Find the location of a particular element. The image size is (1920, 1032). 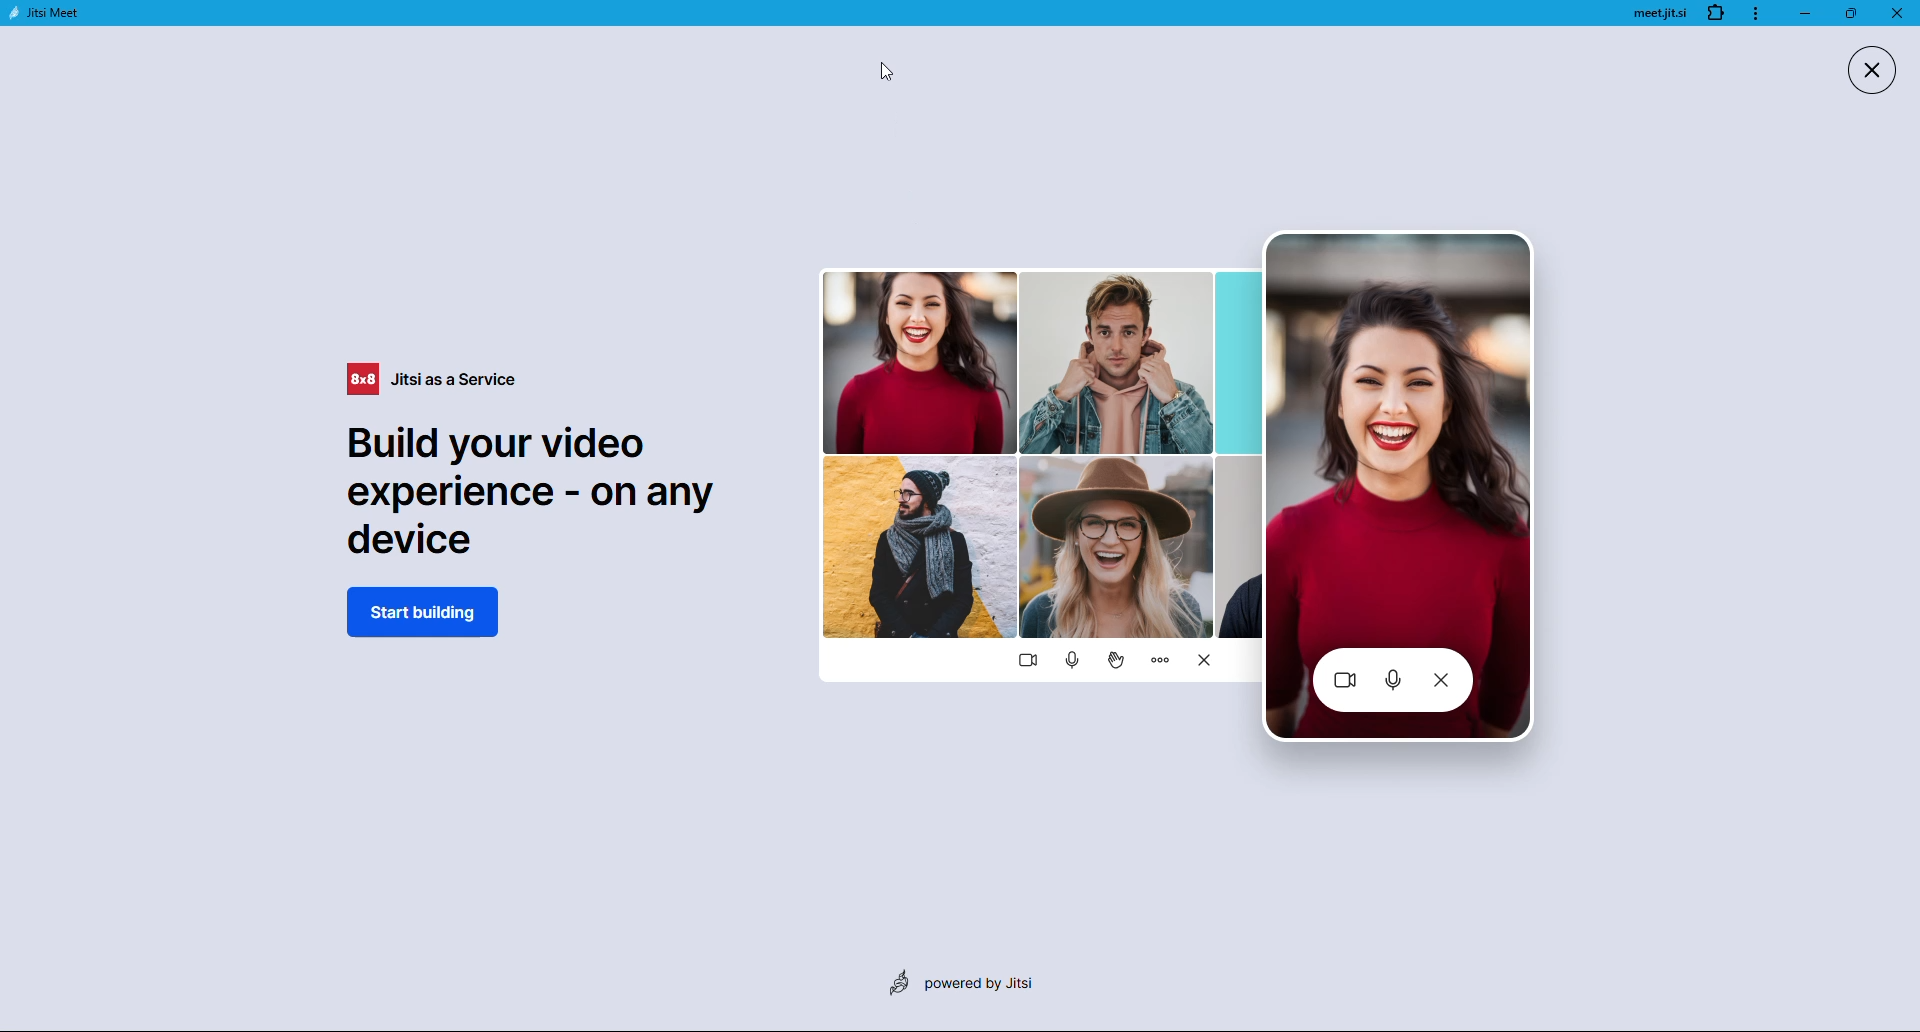

more is located at coordinates (1756, 15).